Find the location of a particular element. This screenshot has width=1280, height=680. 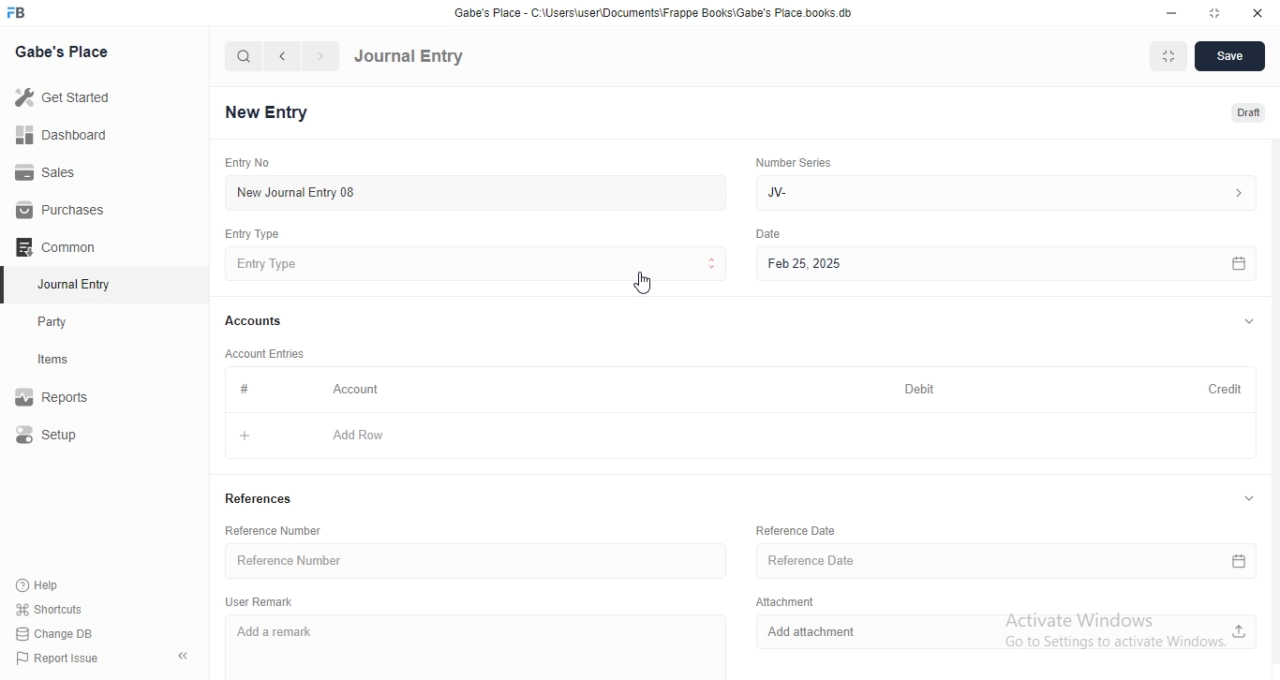

Get Started is located at coordinates (68, 101).